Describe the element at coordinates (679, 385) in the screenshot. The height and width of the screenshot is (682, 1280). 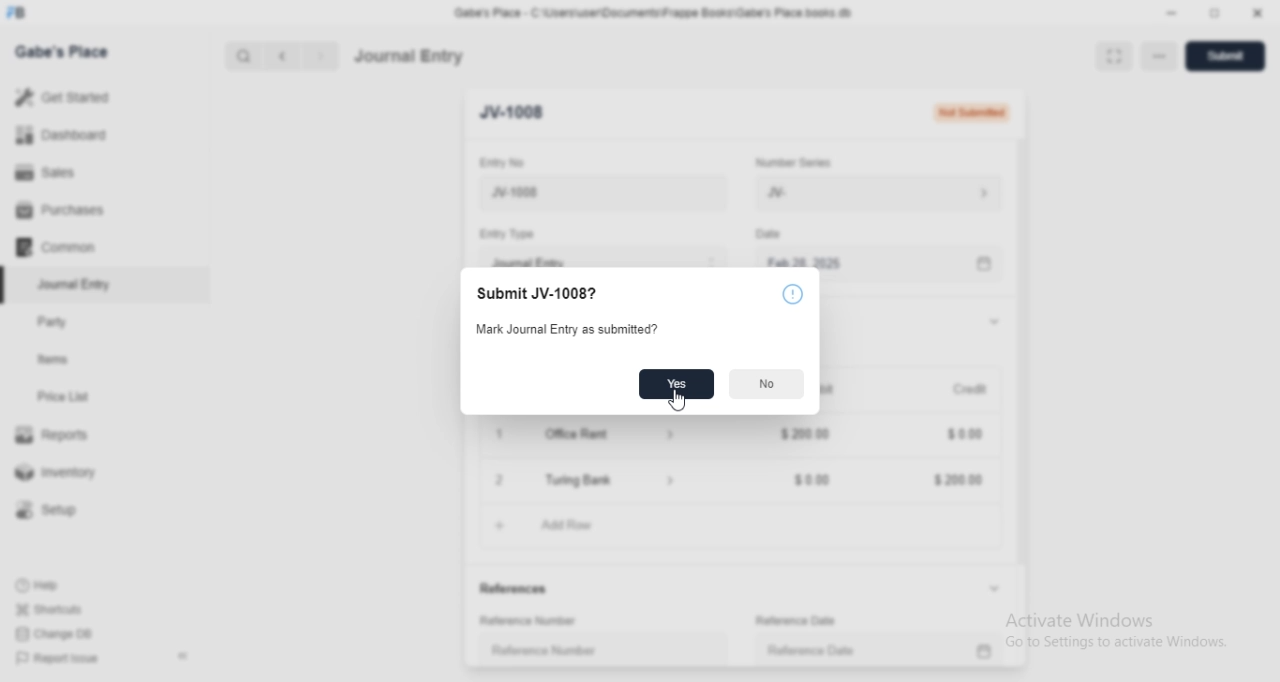
I see `Yes` at that location.